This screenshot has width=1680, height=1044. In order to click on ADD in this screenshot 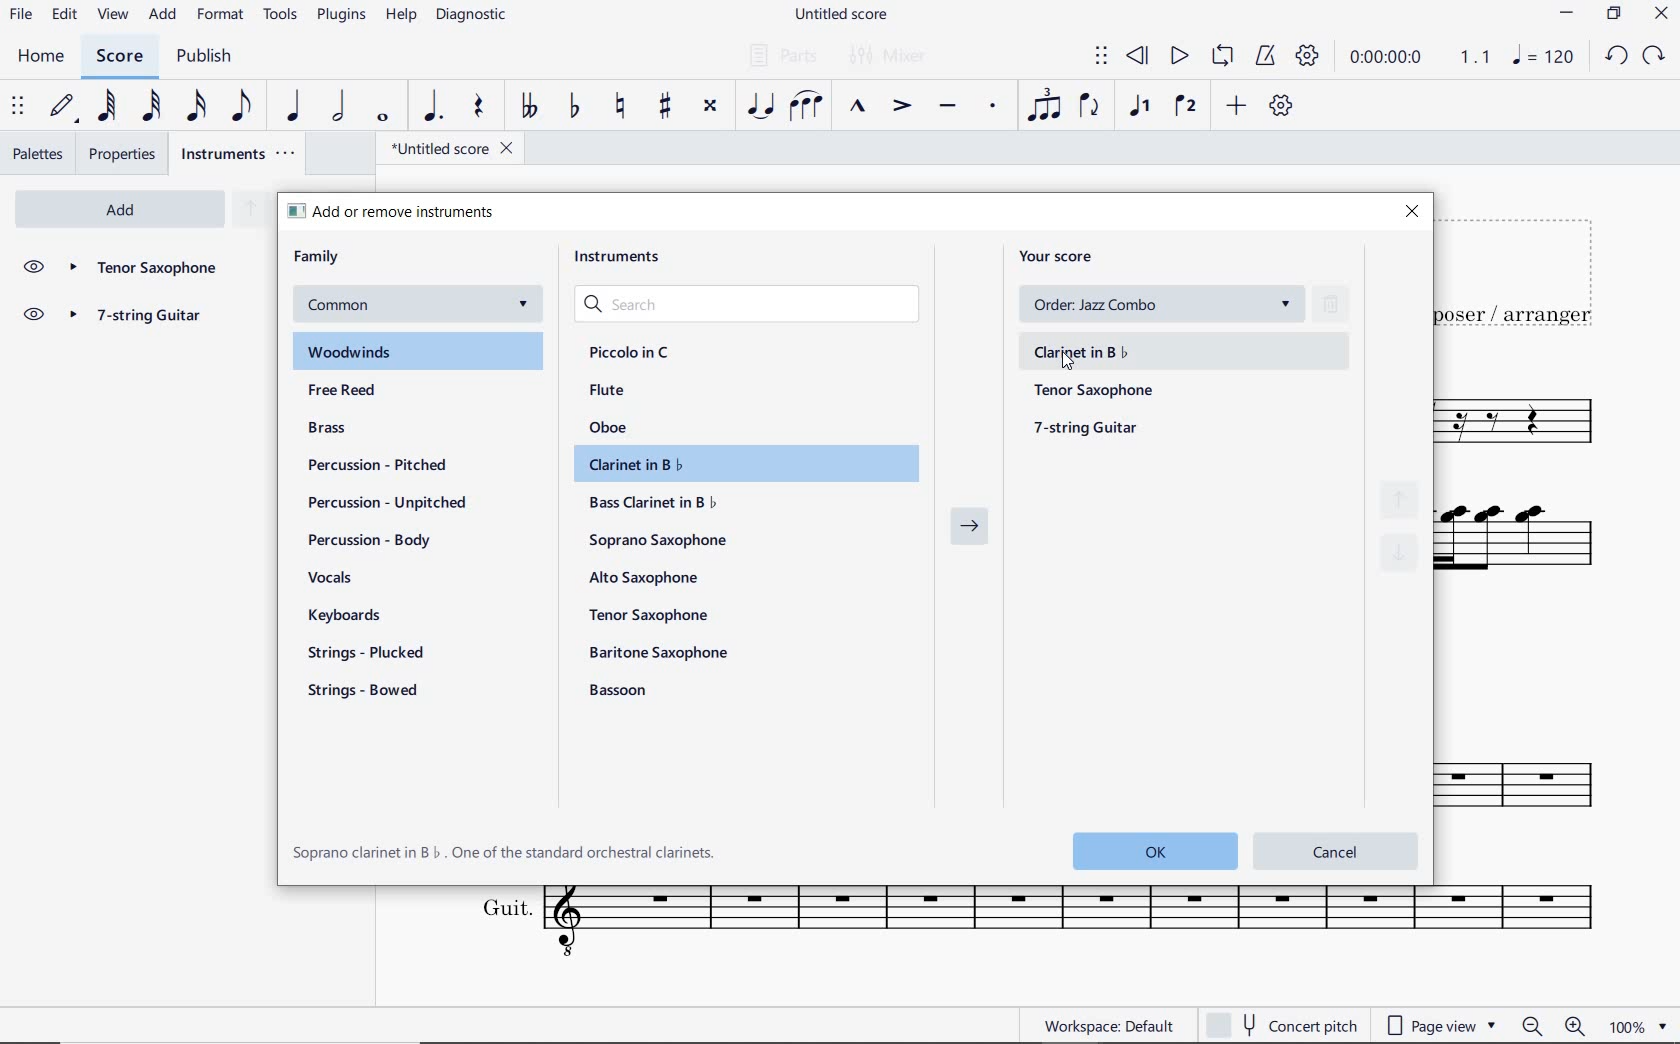, I will do `click(163, 16)`.